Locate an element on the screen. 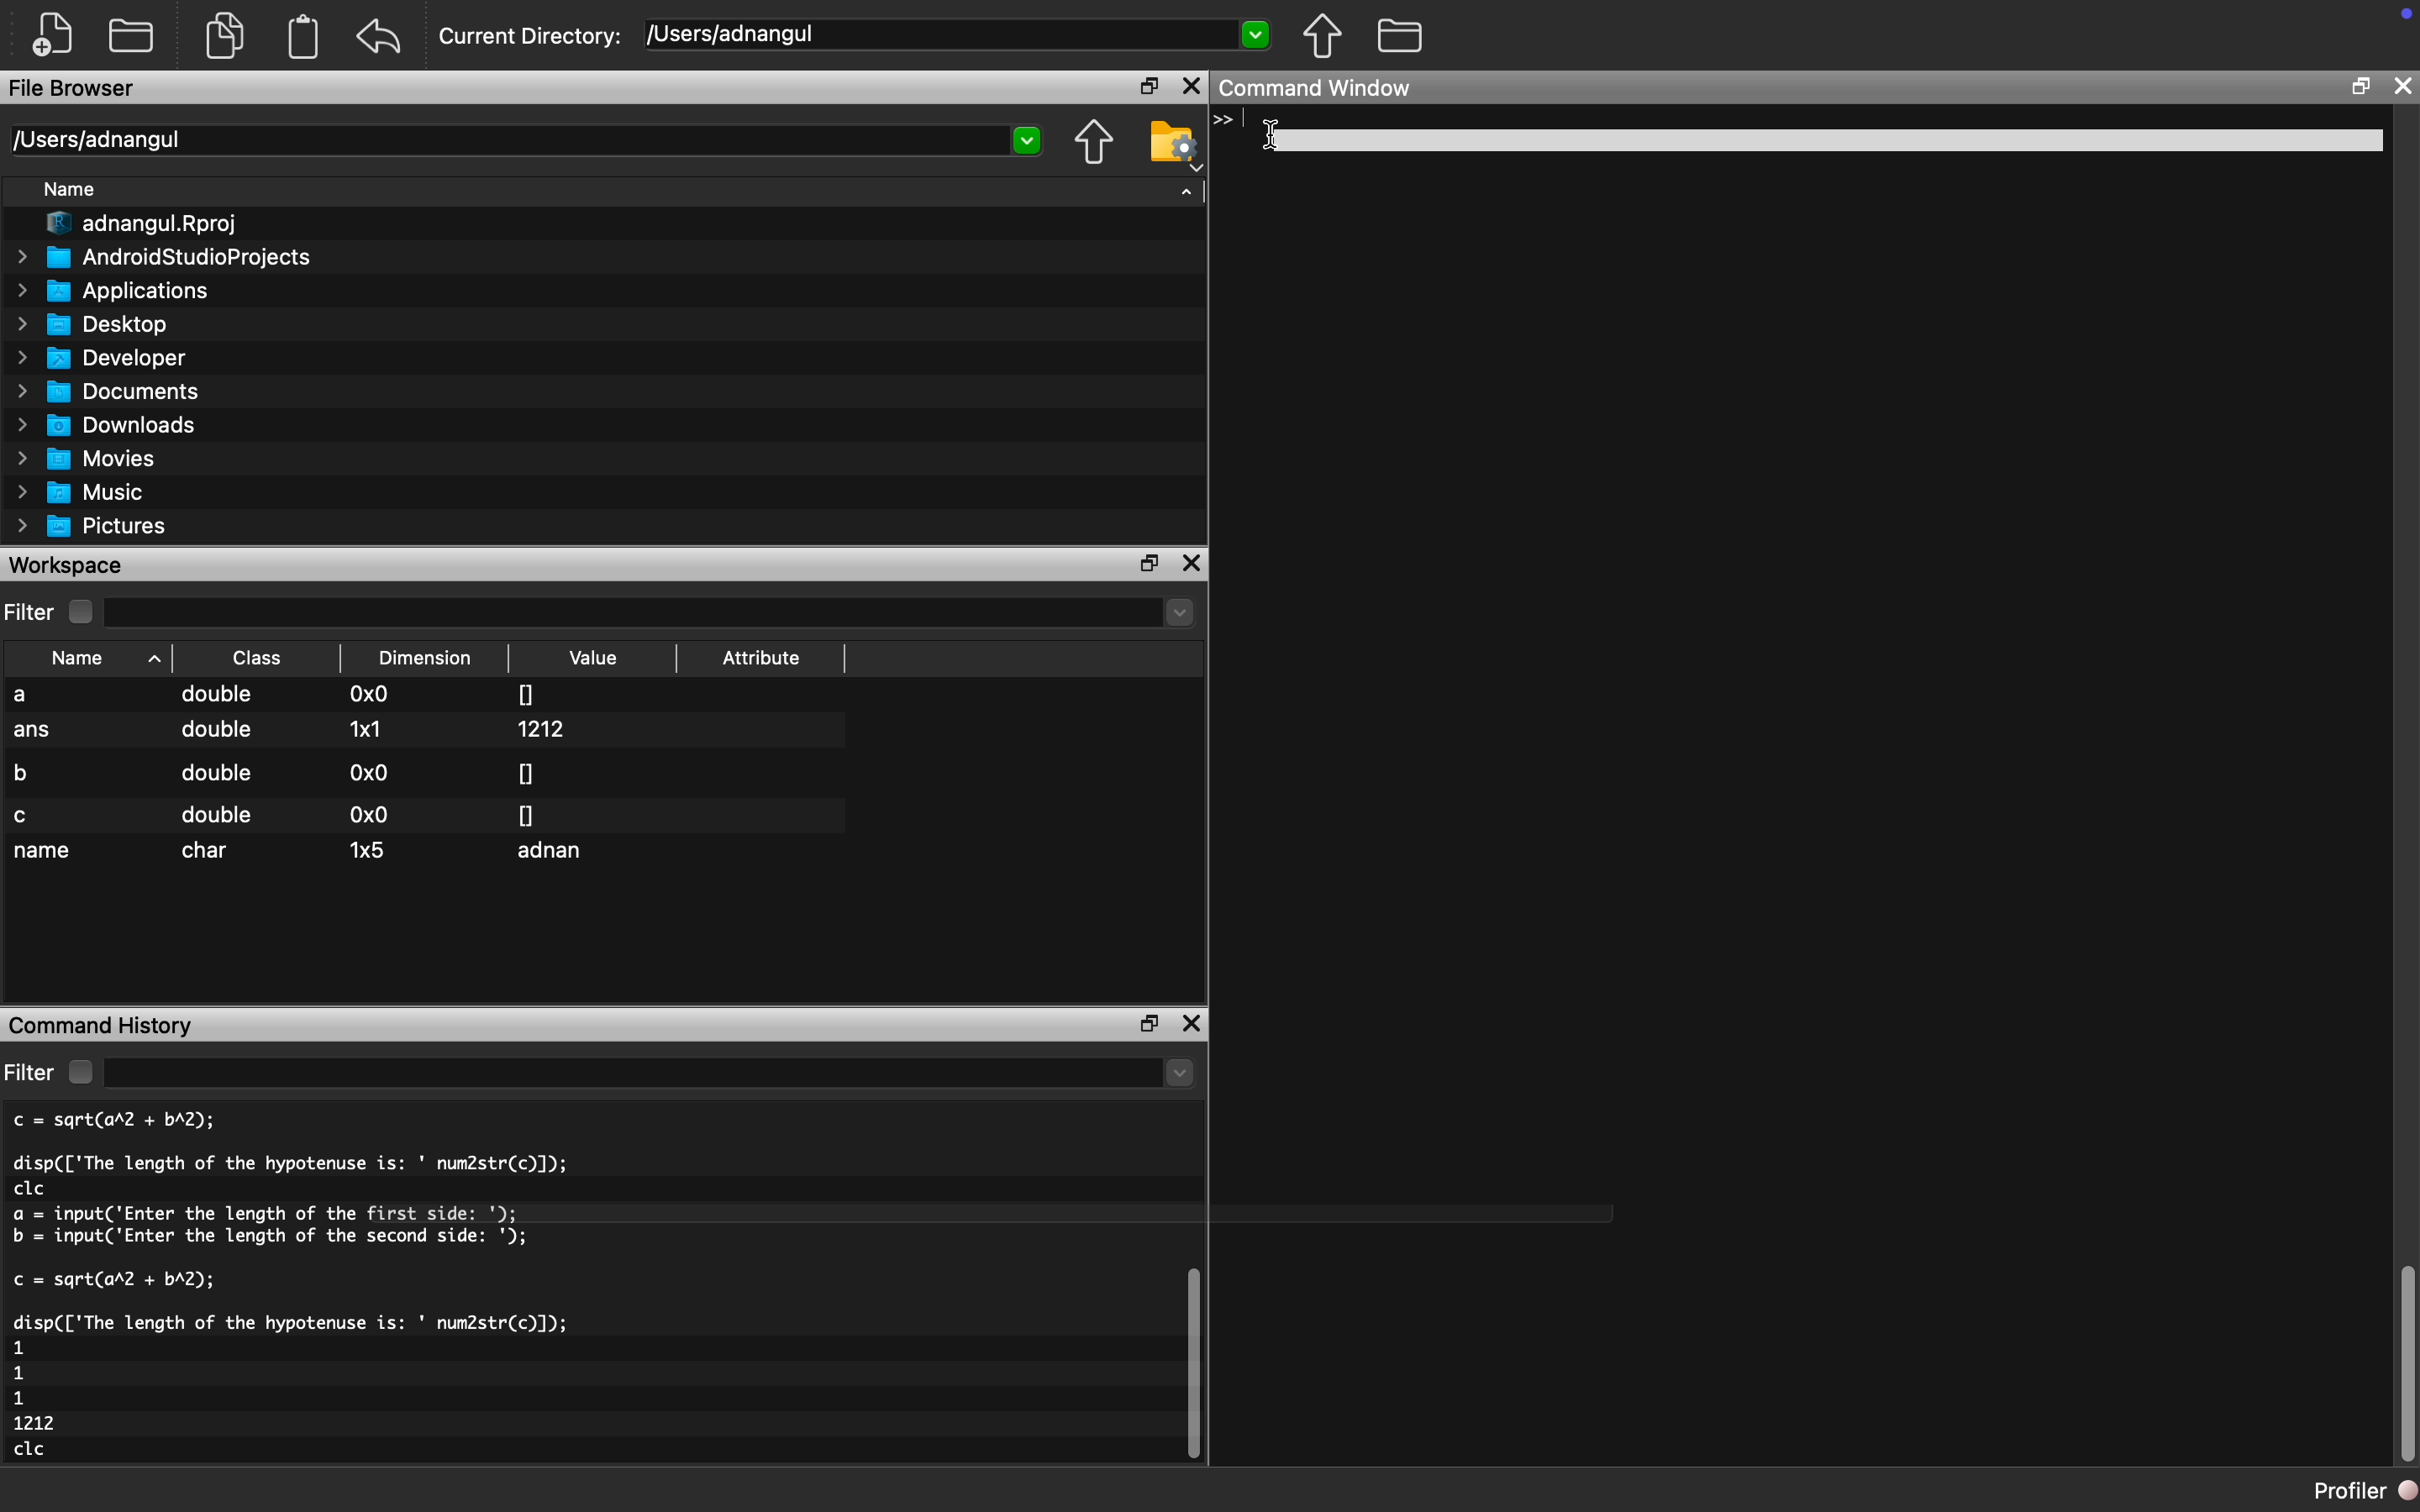  documents is located at coordinates (223, 33).